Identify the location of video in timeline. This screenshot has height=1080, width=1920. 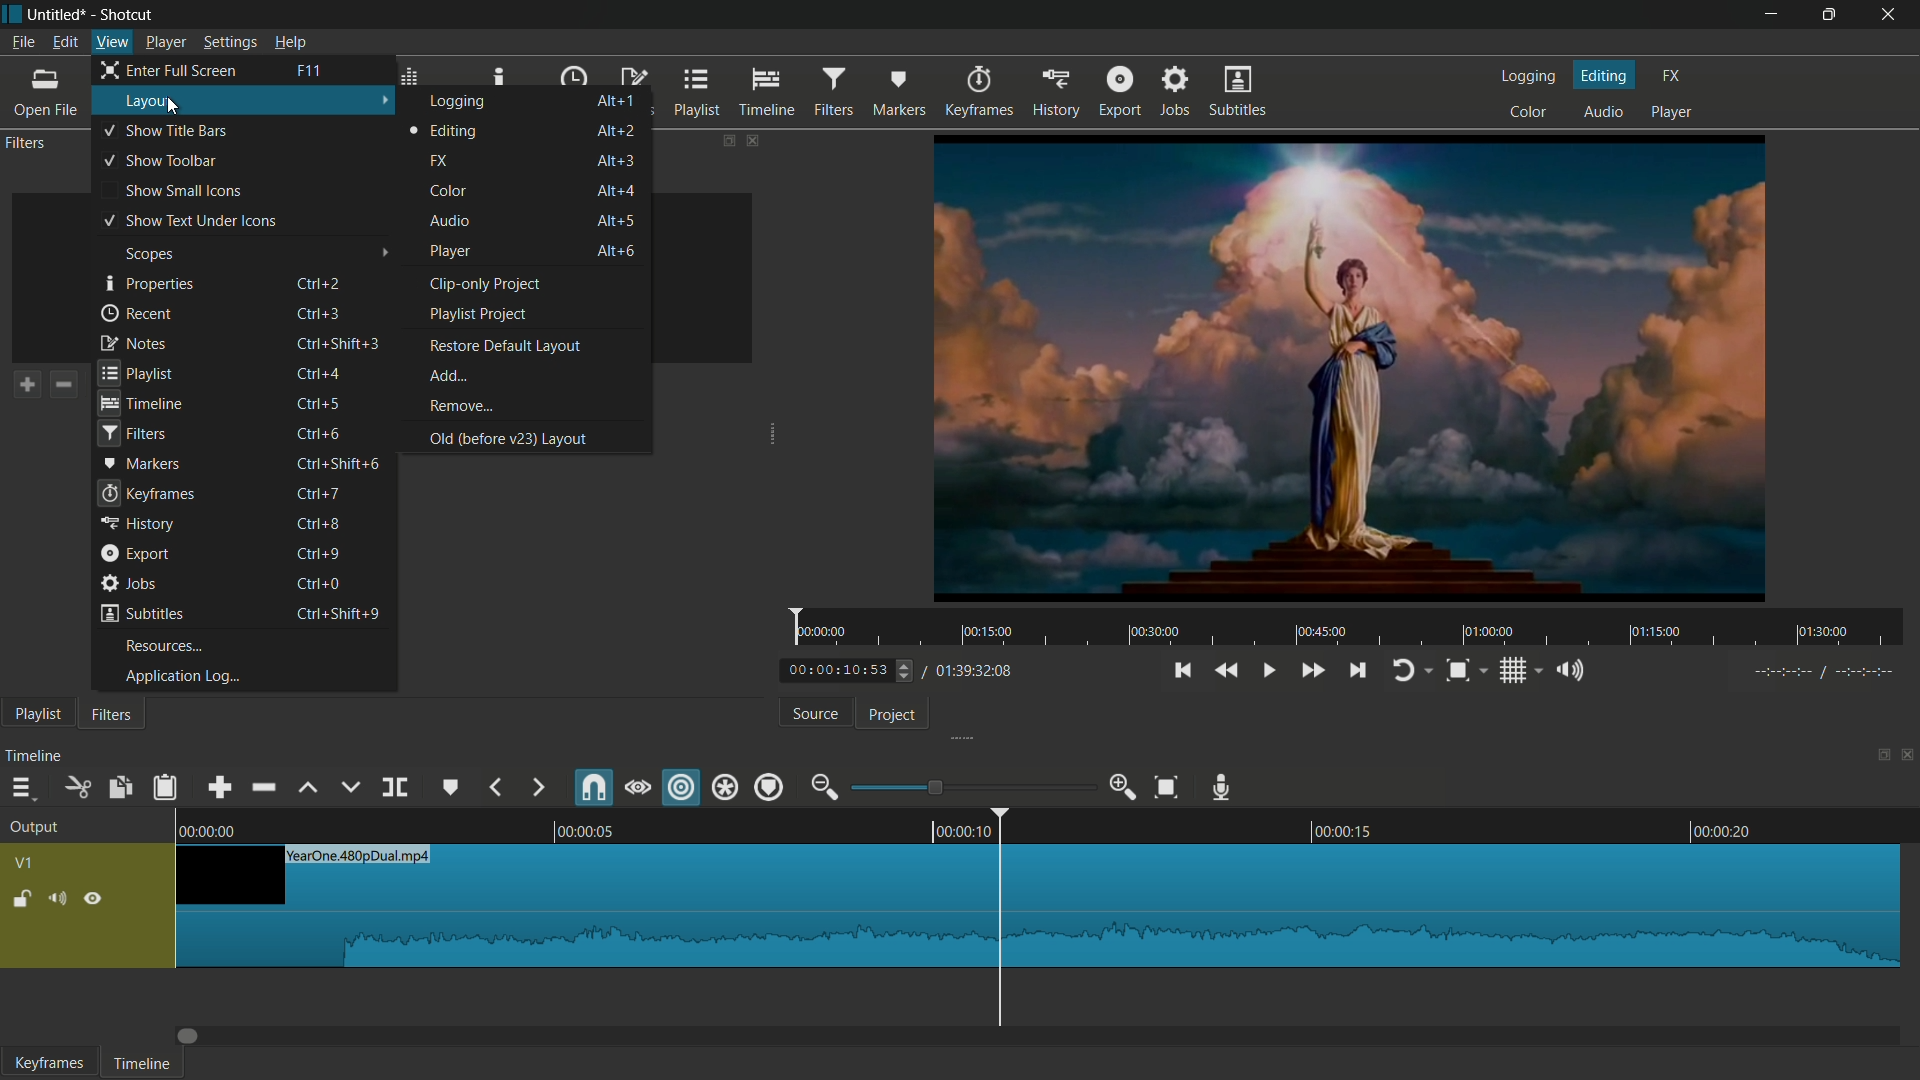
(1038, 906).